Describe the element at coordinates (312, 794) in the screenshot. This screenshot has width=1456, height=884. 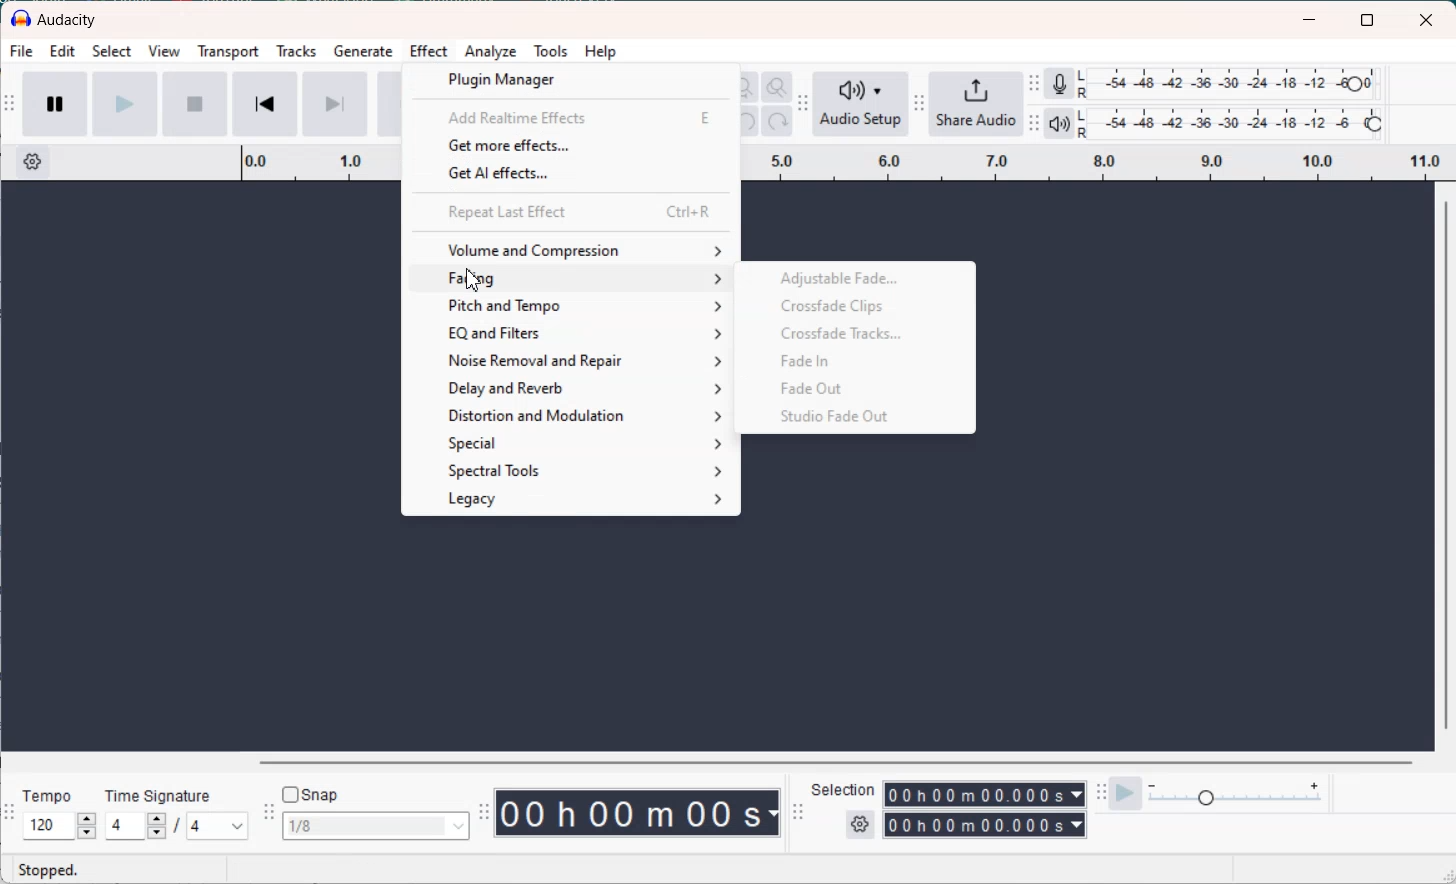
I see `Snap Checklist` at that location.